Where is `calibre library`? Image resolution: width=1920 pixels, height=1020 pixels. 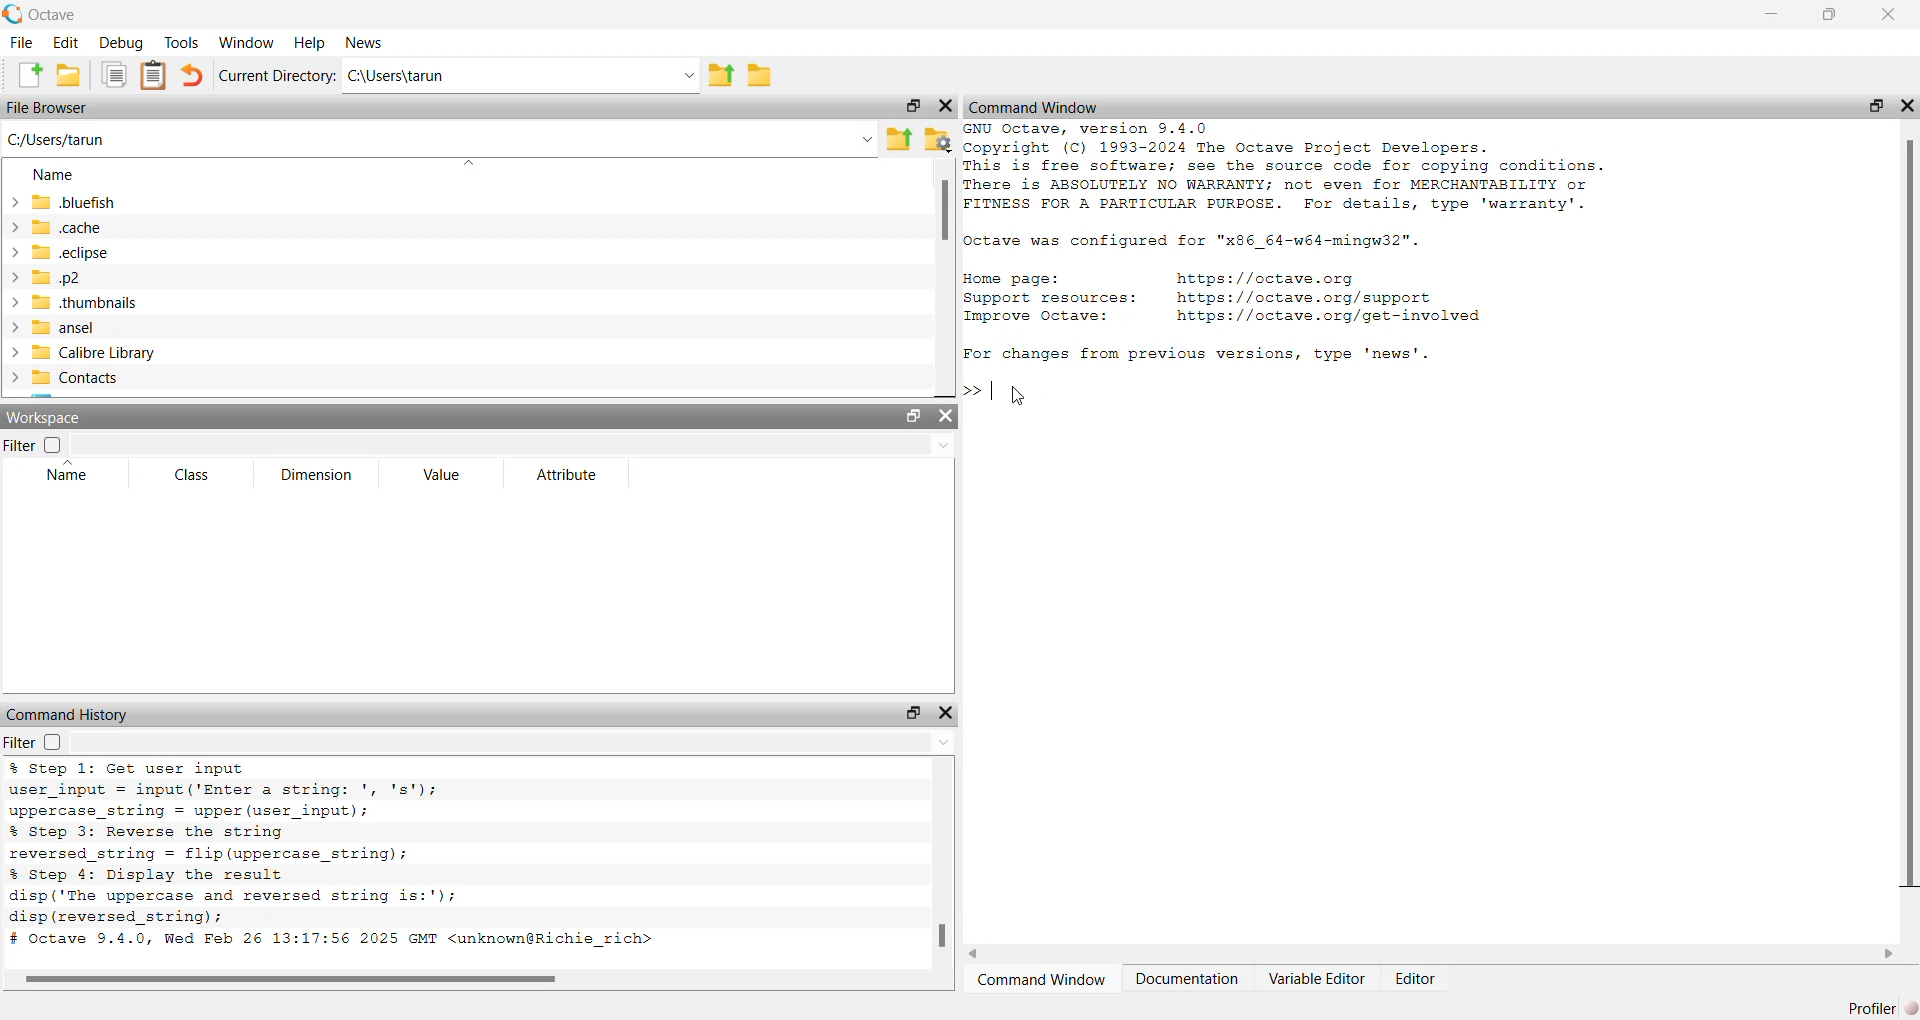
calibre library is located at coordinates (132, 354).